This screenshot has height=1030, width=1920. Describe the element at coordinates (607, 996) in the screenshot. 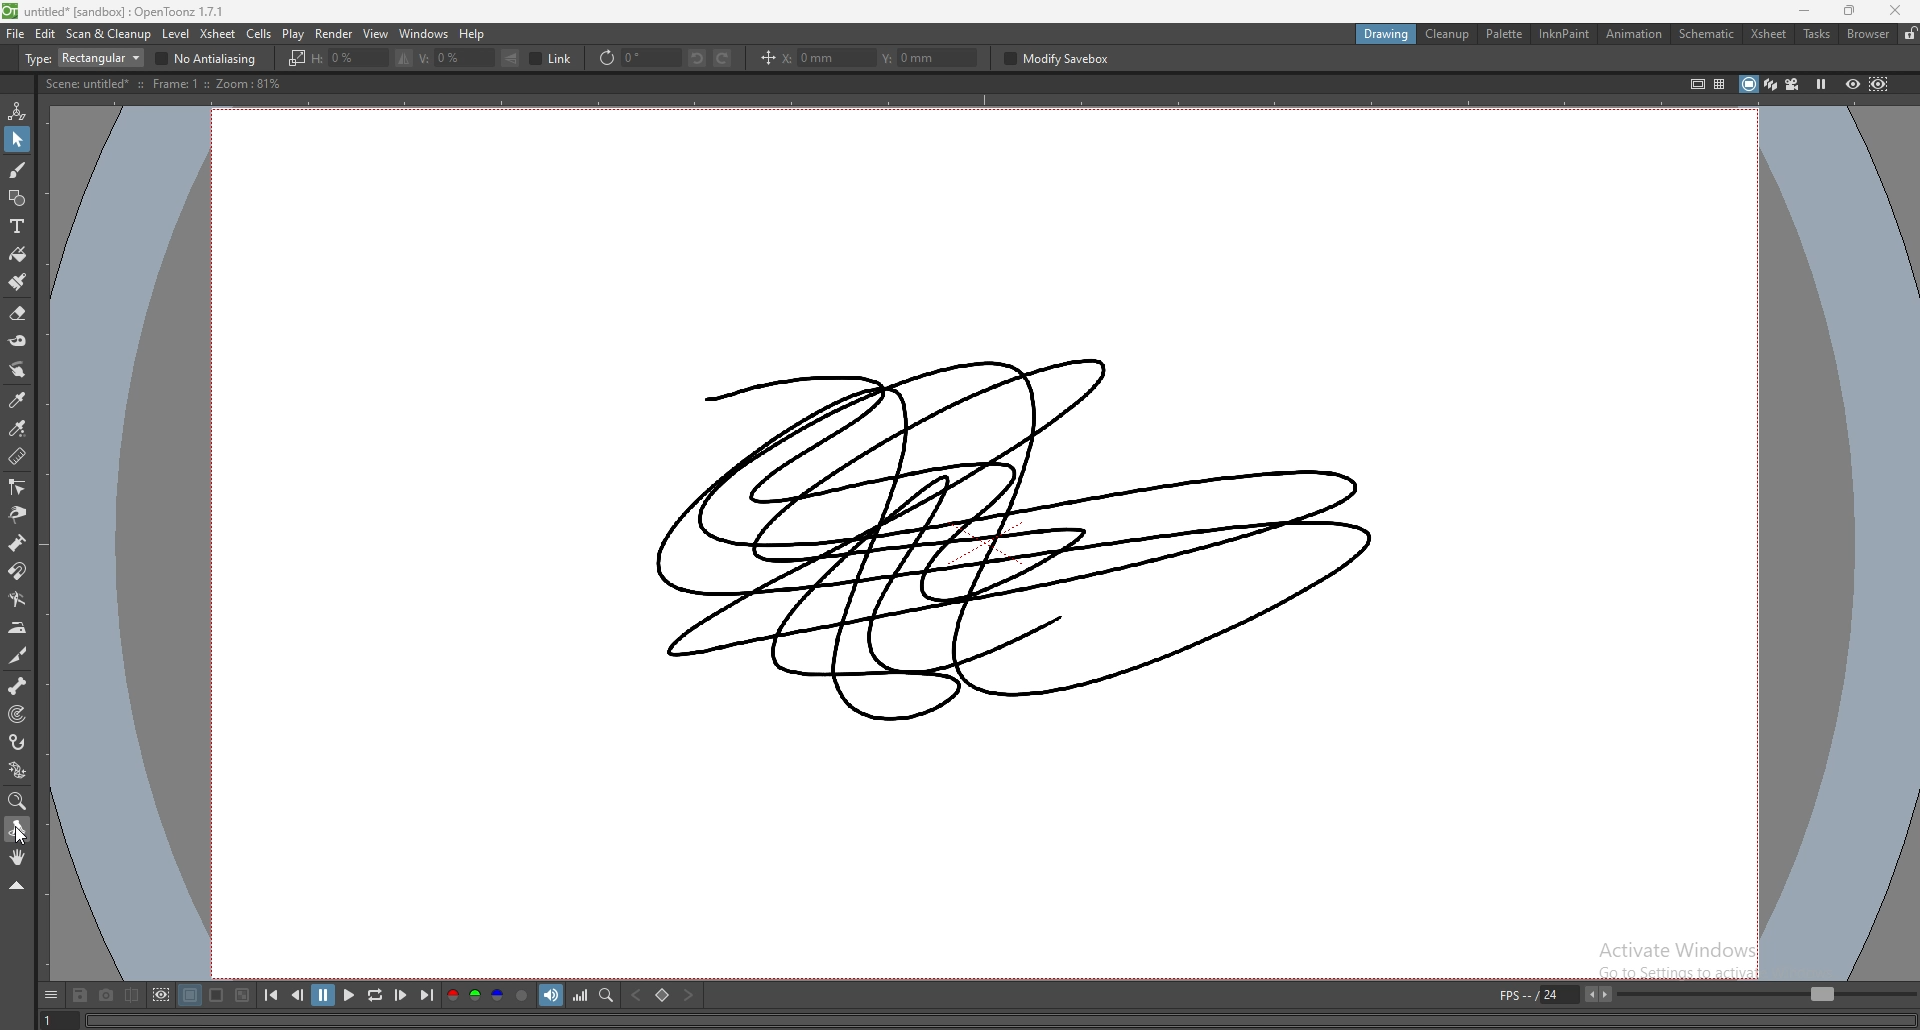

I see `locator` at that location.